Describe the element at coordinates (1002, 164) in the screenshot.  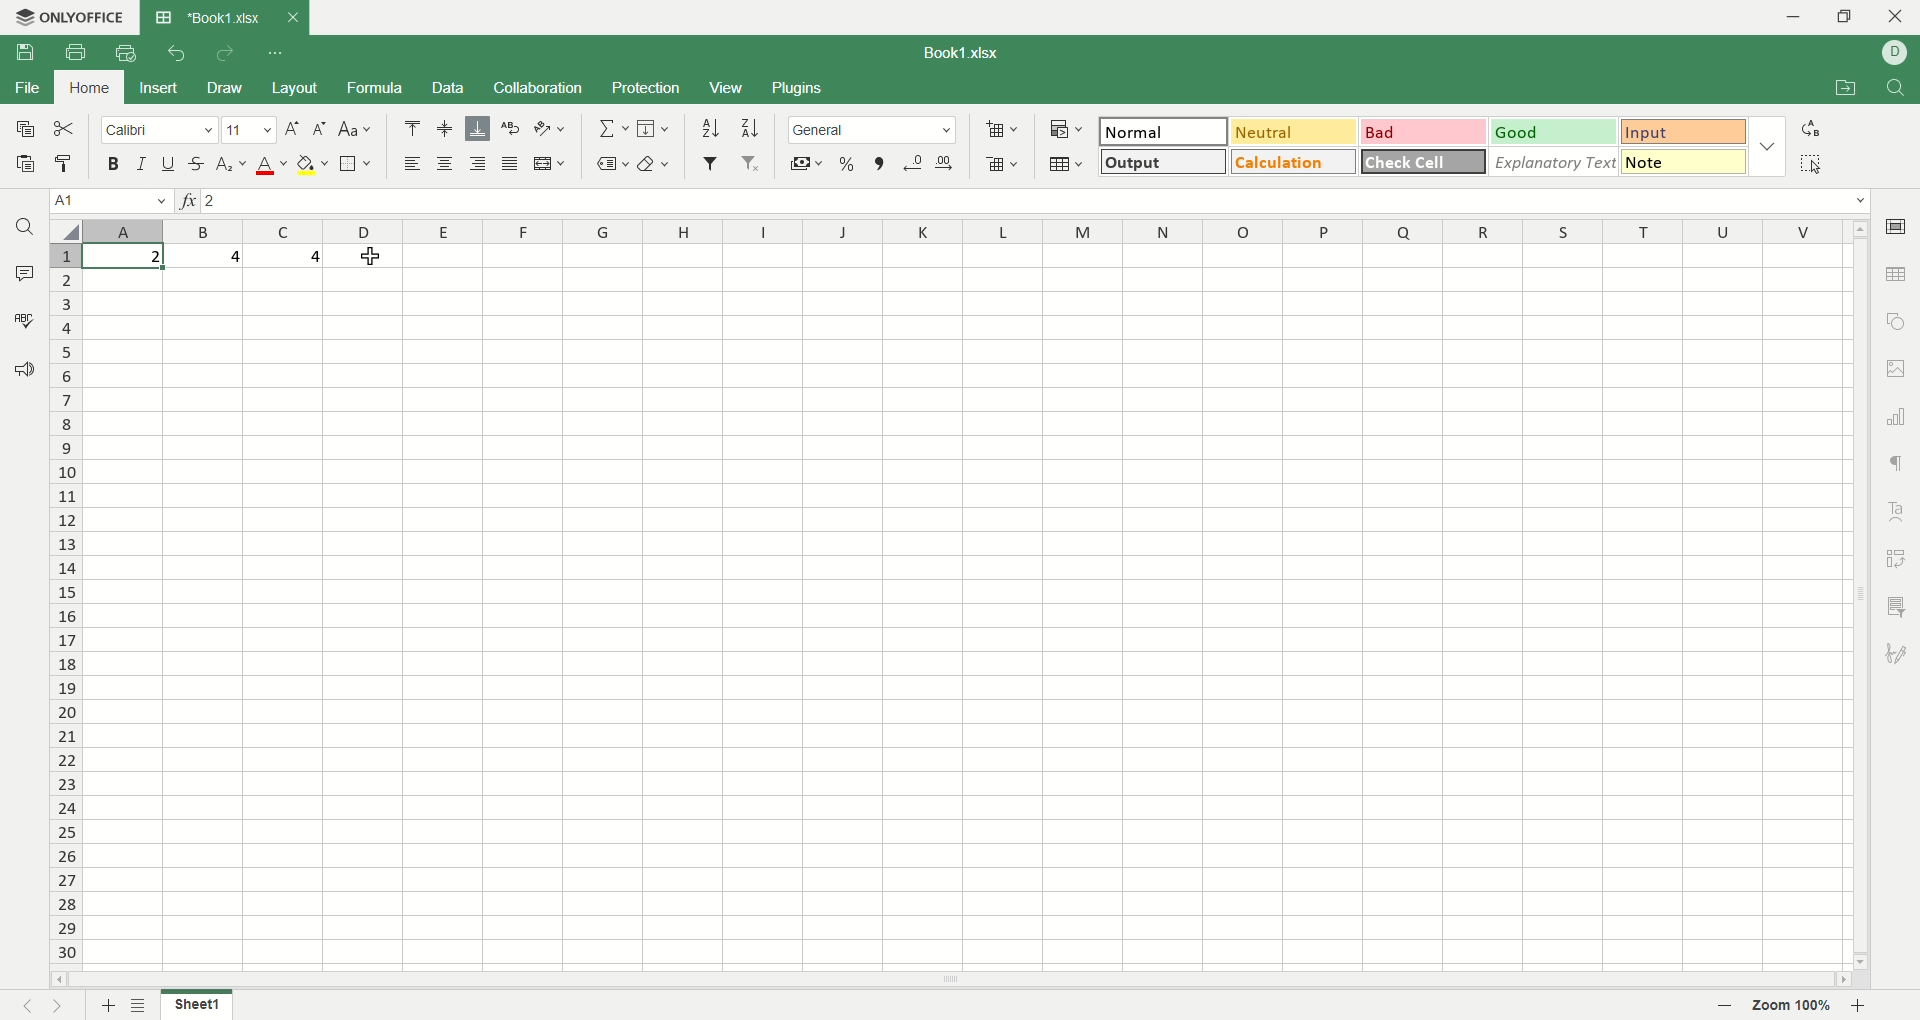
I see `delete cells` at that location.